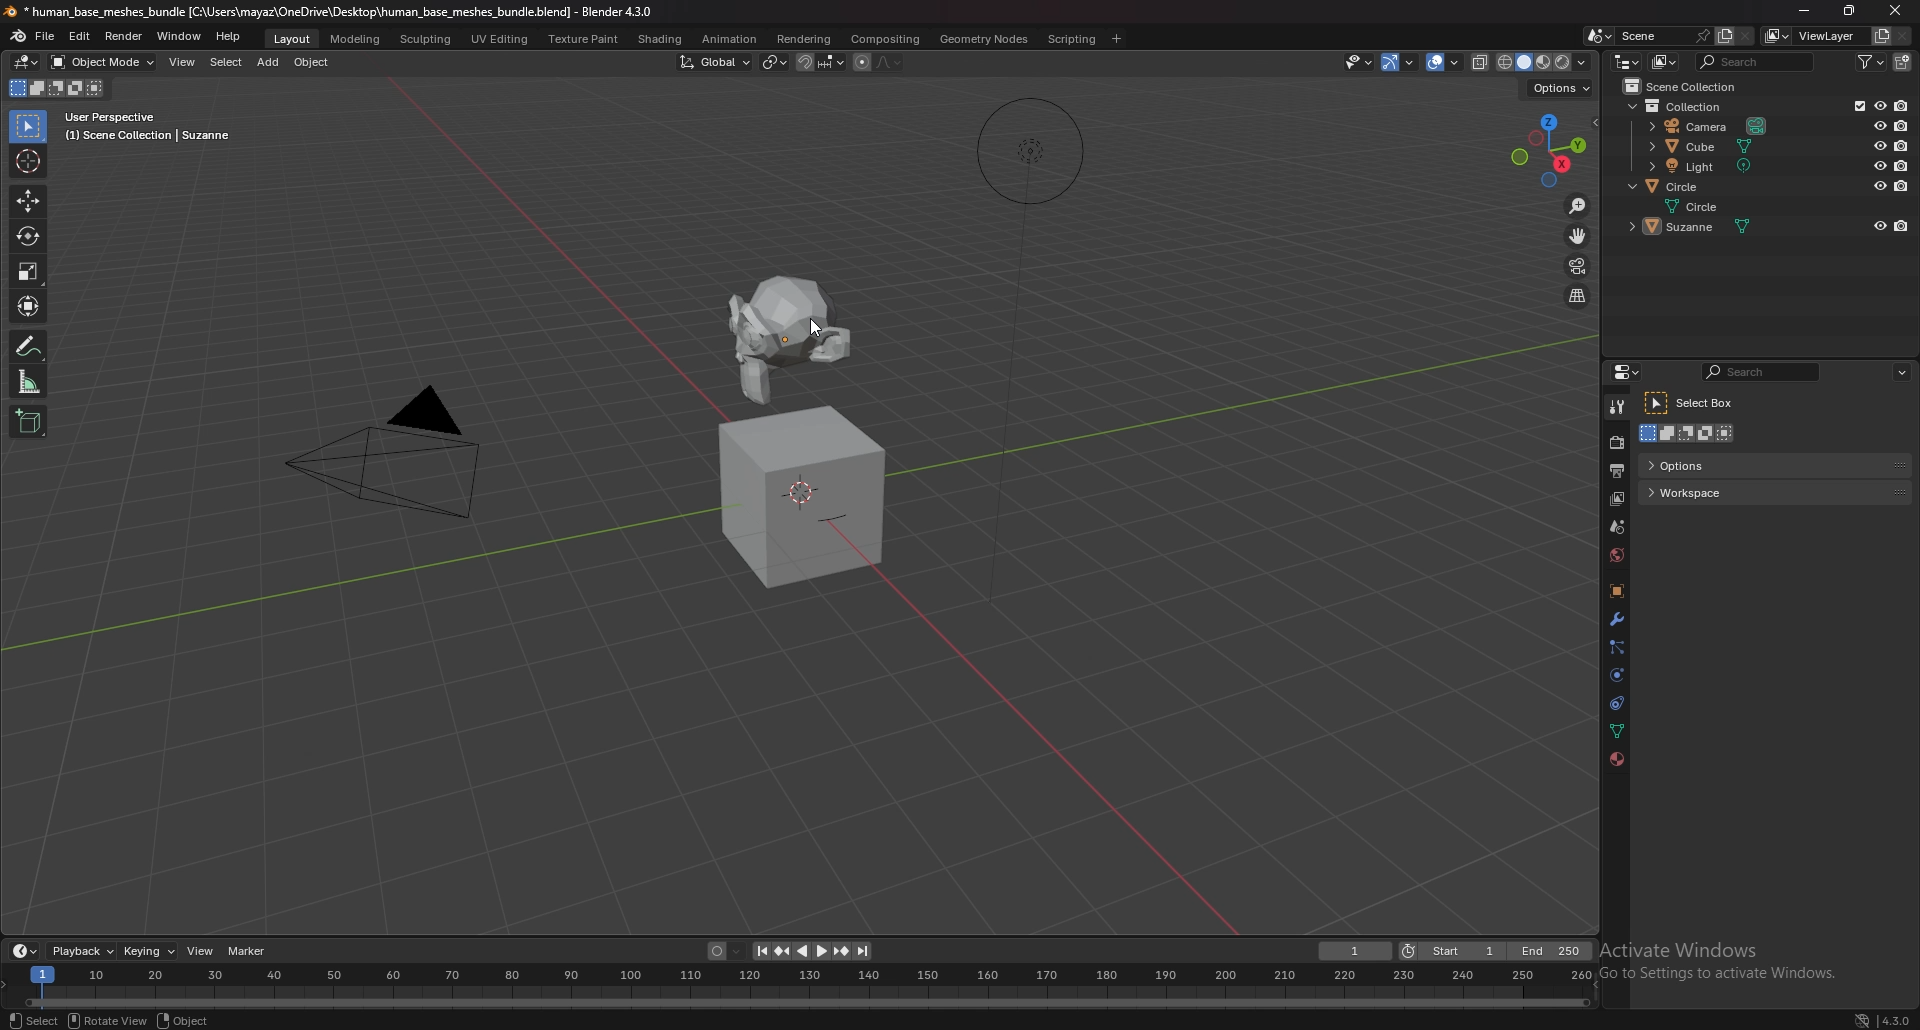 This screenshot has width=1920, height=1030. Describe the element at coordinates (1617, 620) in the screenshot. I see `modifier` at that location.